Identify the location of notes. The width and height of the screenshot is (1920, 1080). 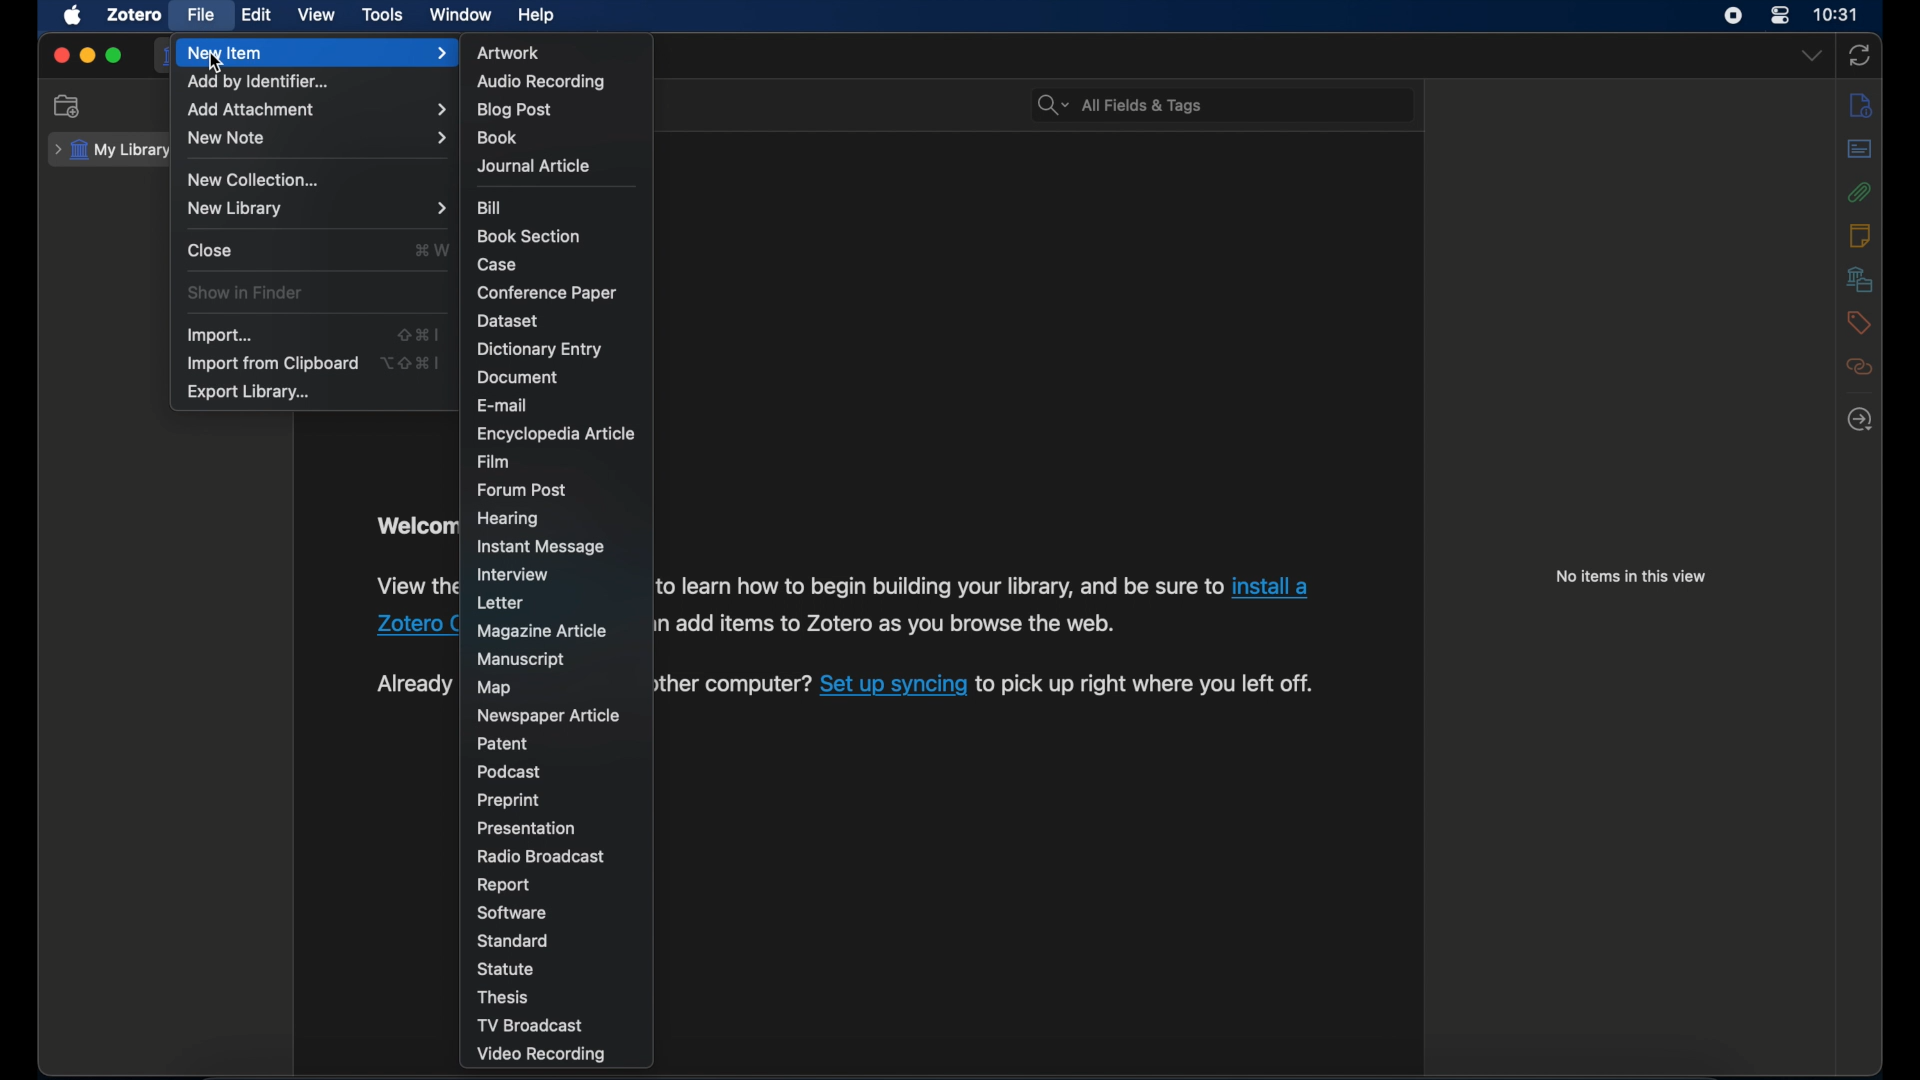
(1860, 235).